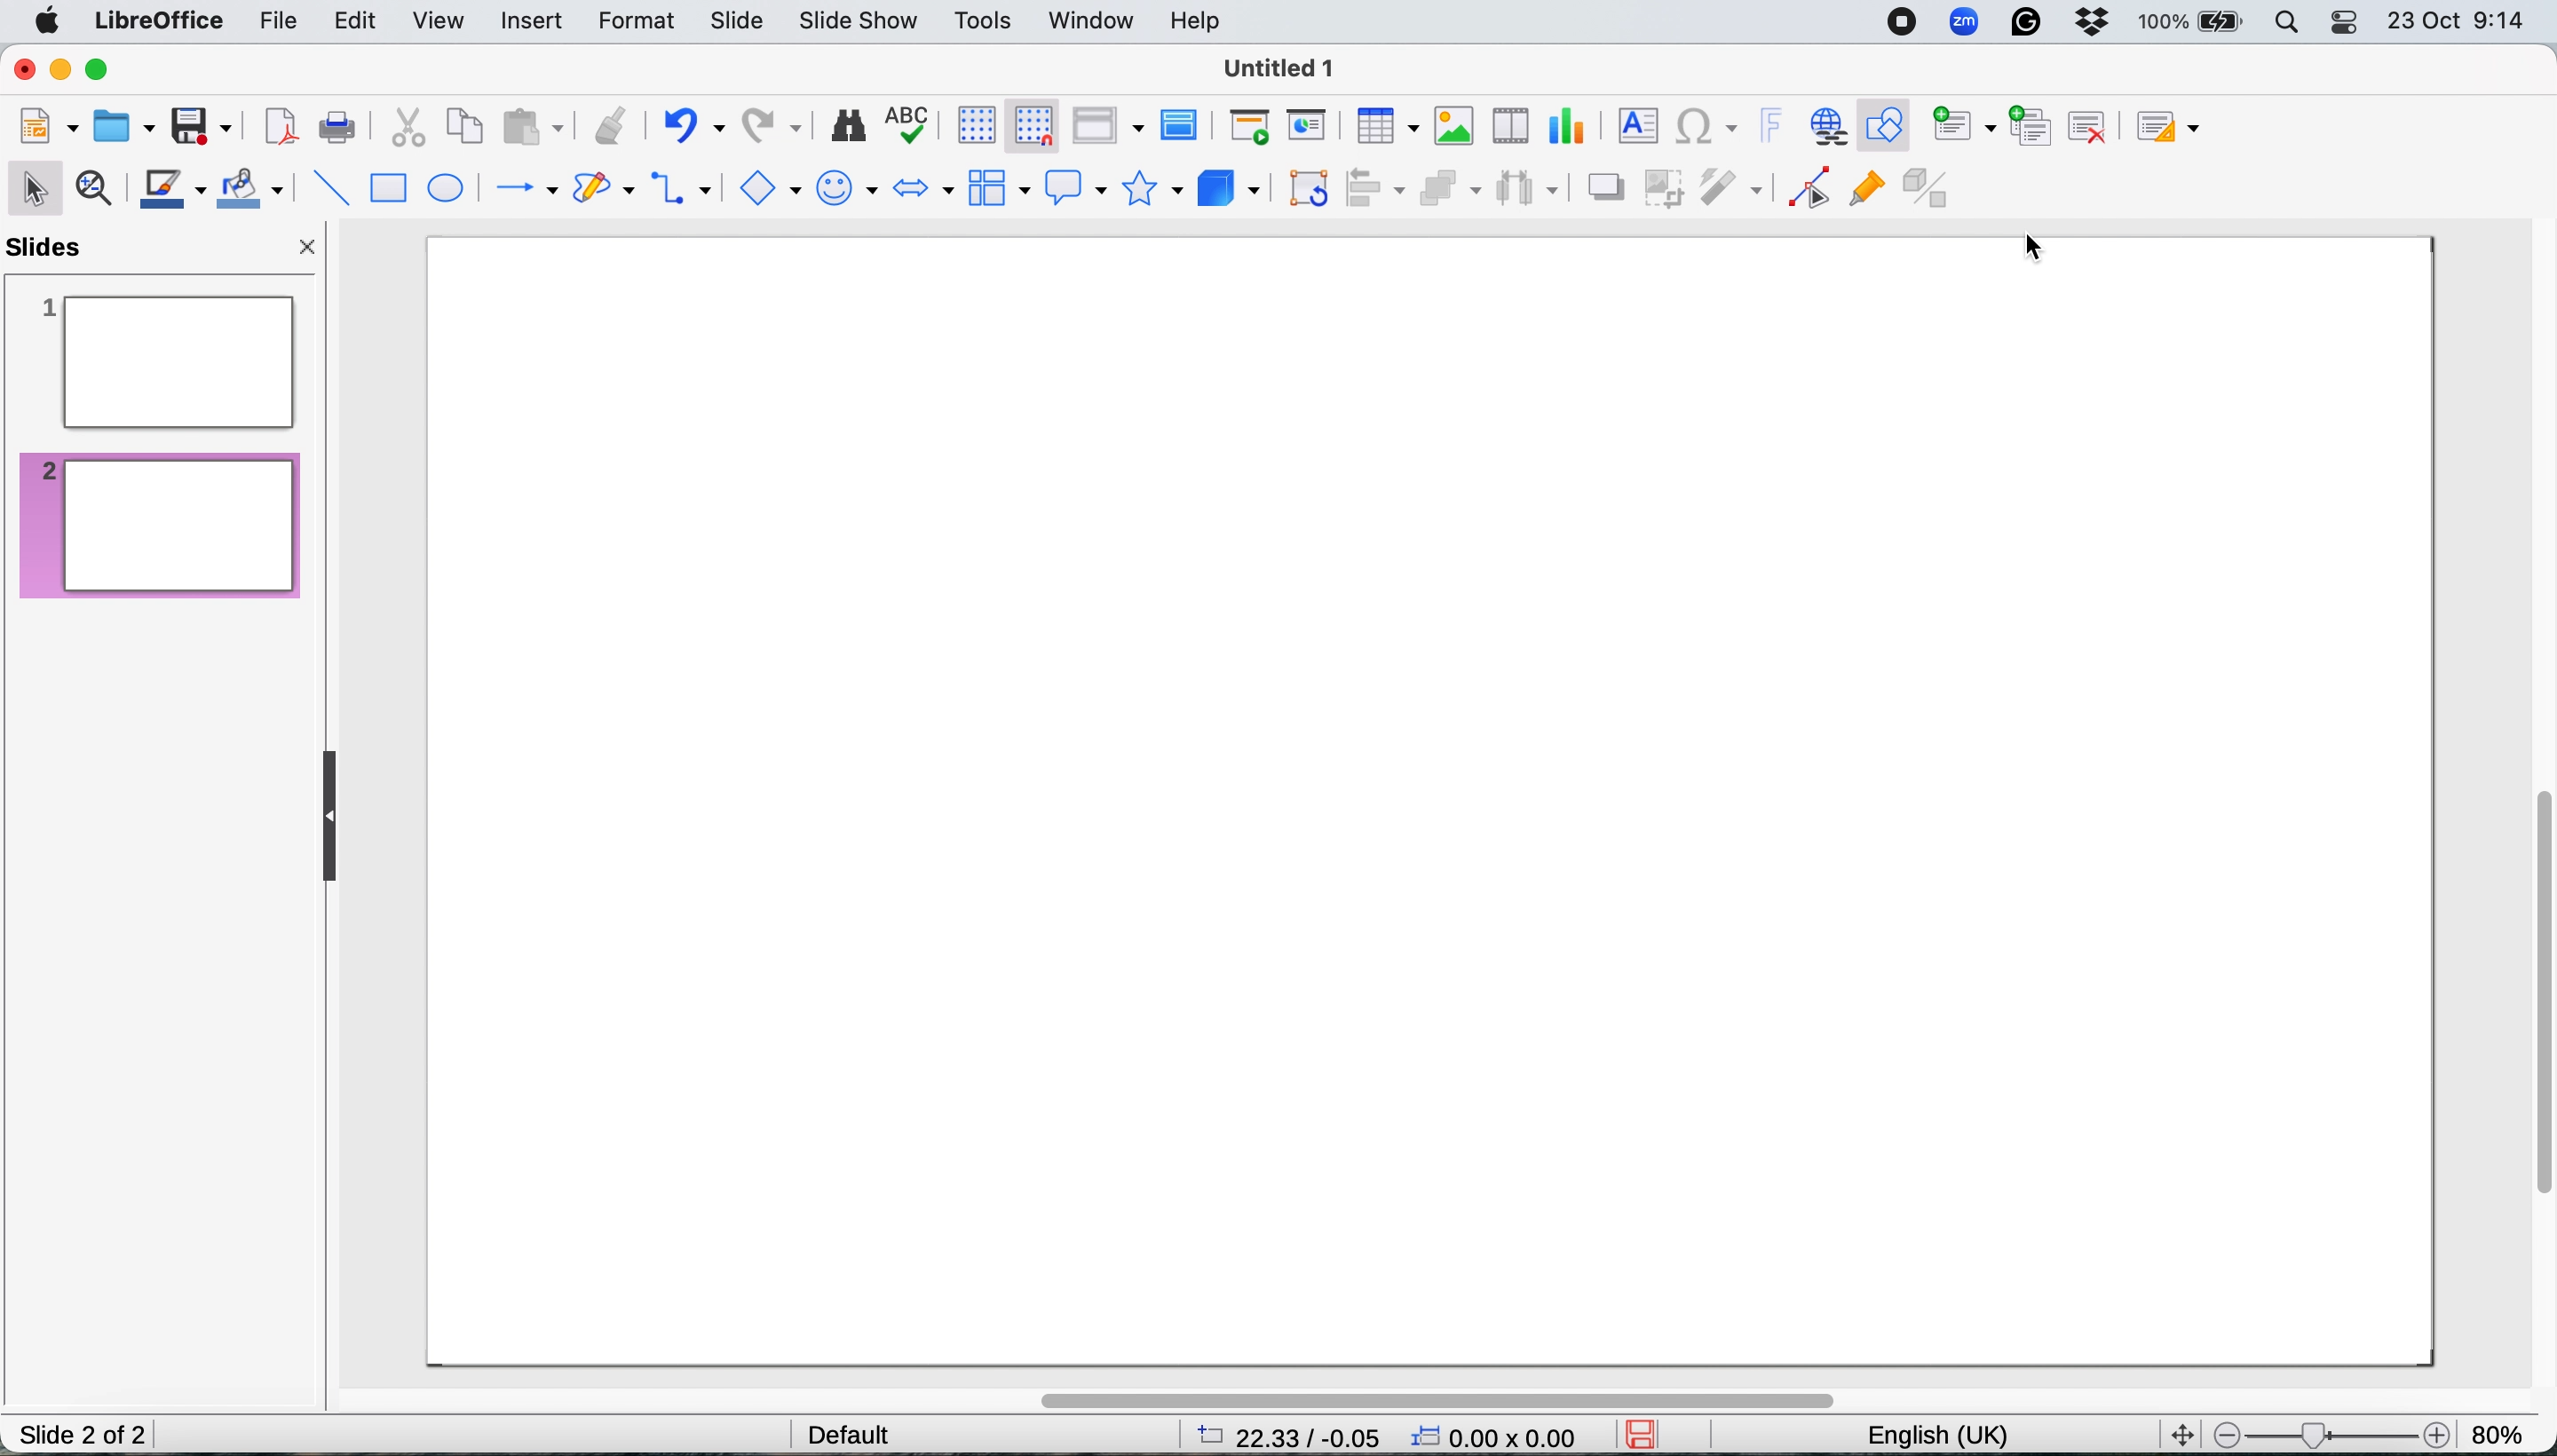  Describe the element at coordinates (2327, 1430) in the screenshot. I see `zoom scale` at that location.